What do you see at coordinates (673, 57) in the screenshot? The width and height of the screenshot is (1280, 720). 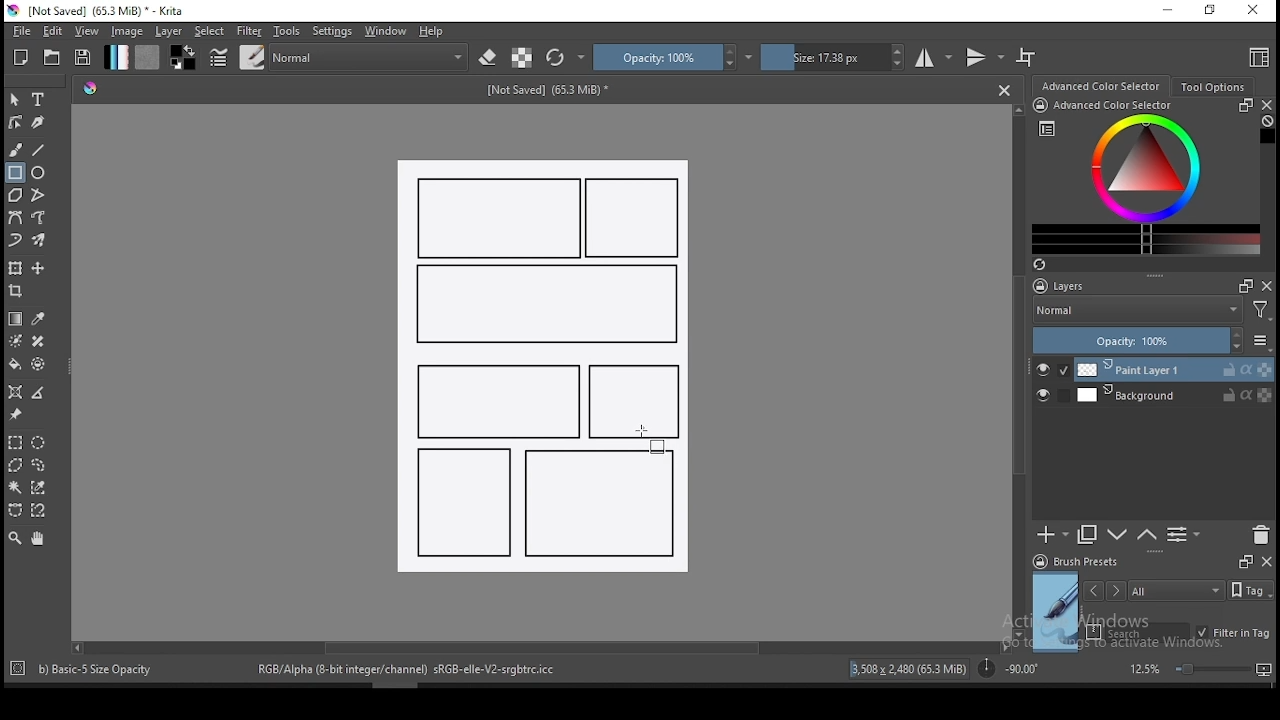 I see `opacity` at bounding box center [673, 57].